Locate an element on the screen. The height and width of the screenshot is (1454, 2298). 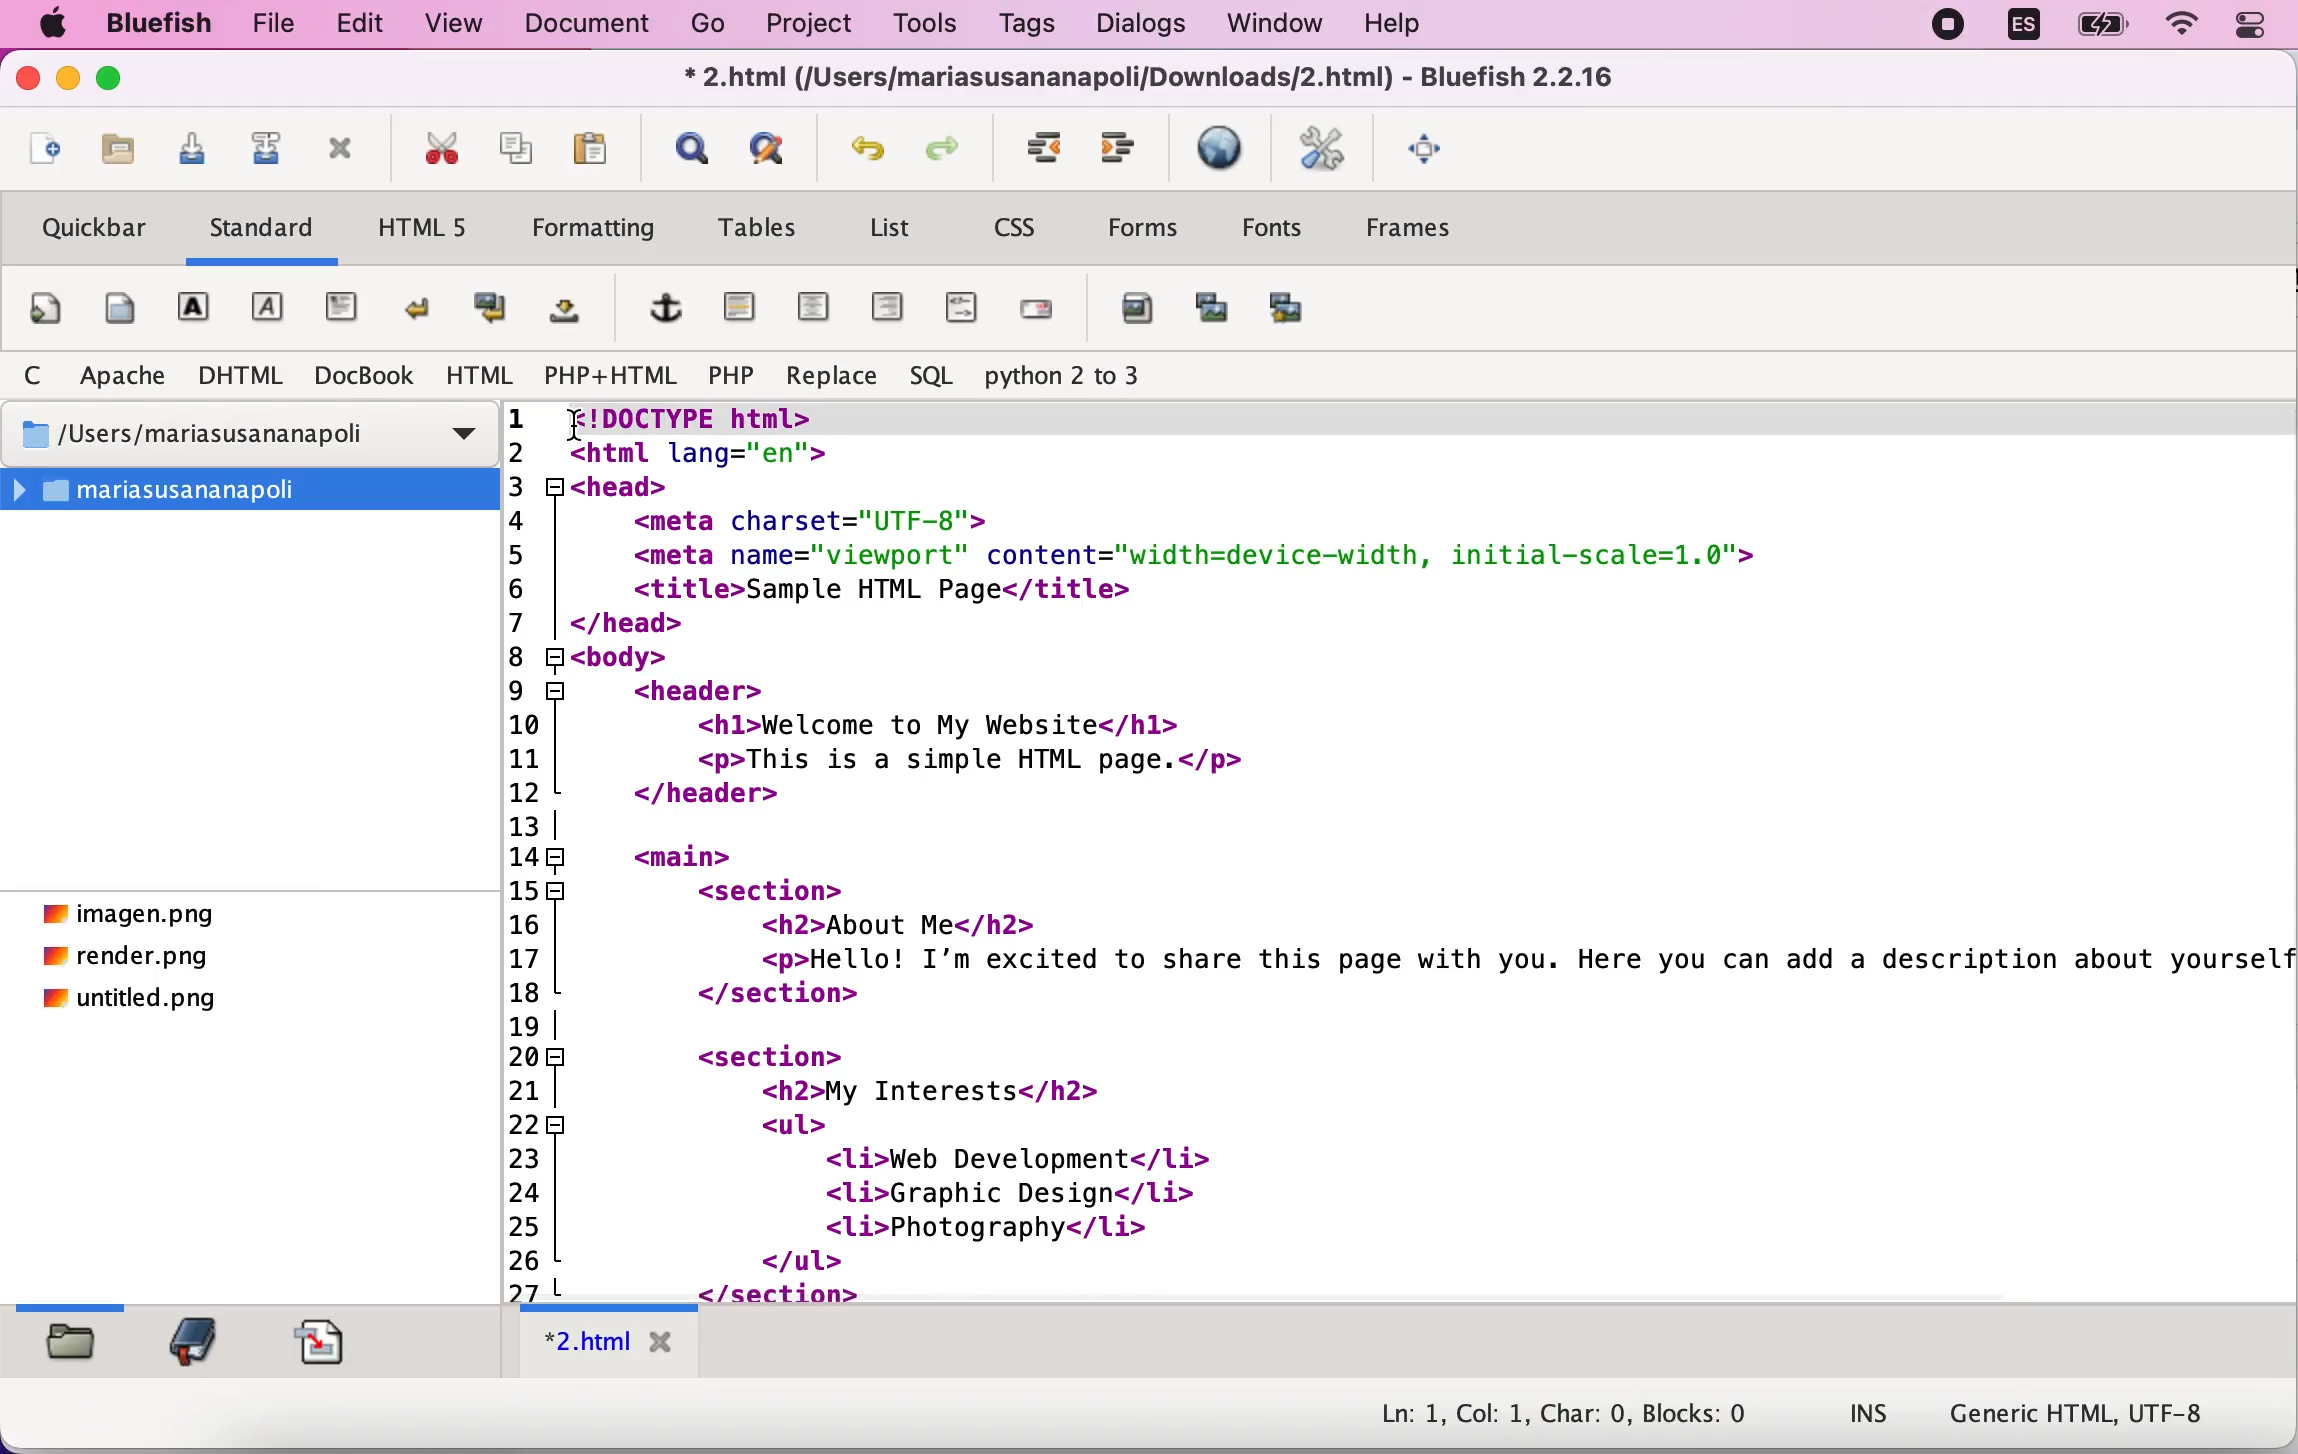
minimize is located at coordinates (68, 81).